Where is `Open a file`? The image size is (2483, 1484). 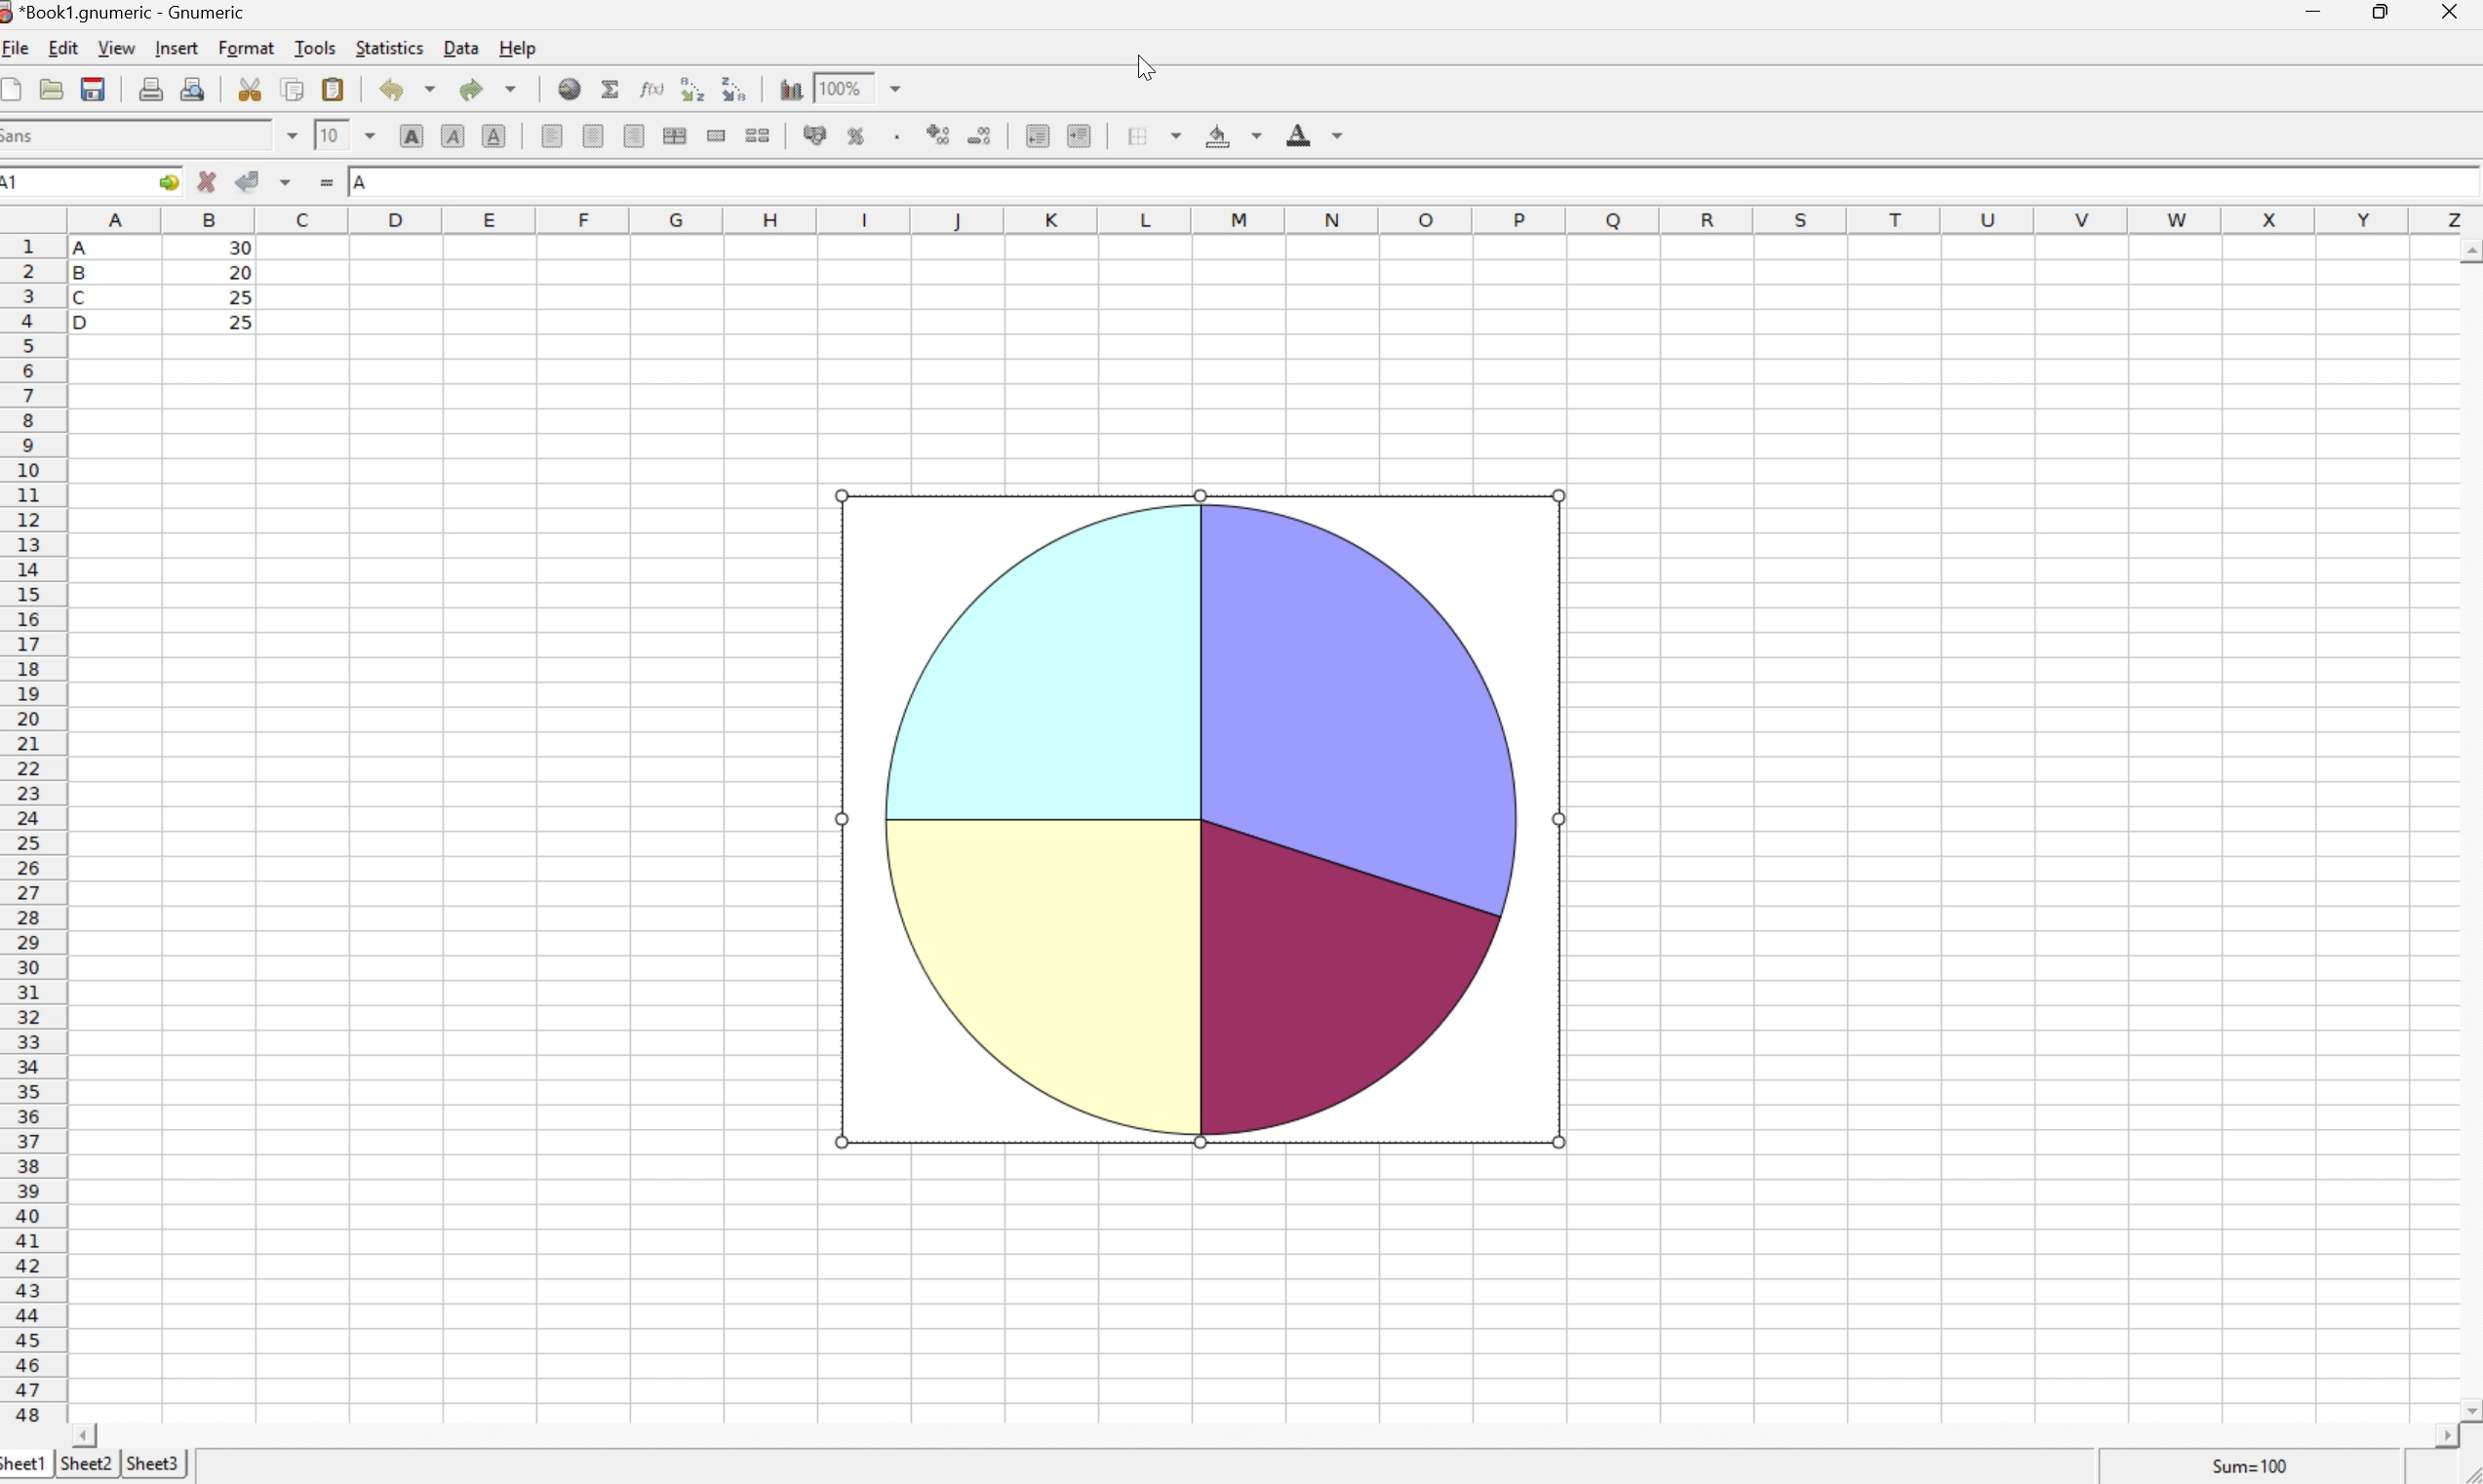 Open a file is located at coordinates (51, 88).